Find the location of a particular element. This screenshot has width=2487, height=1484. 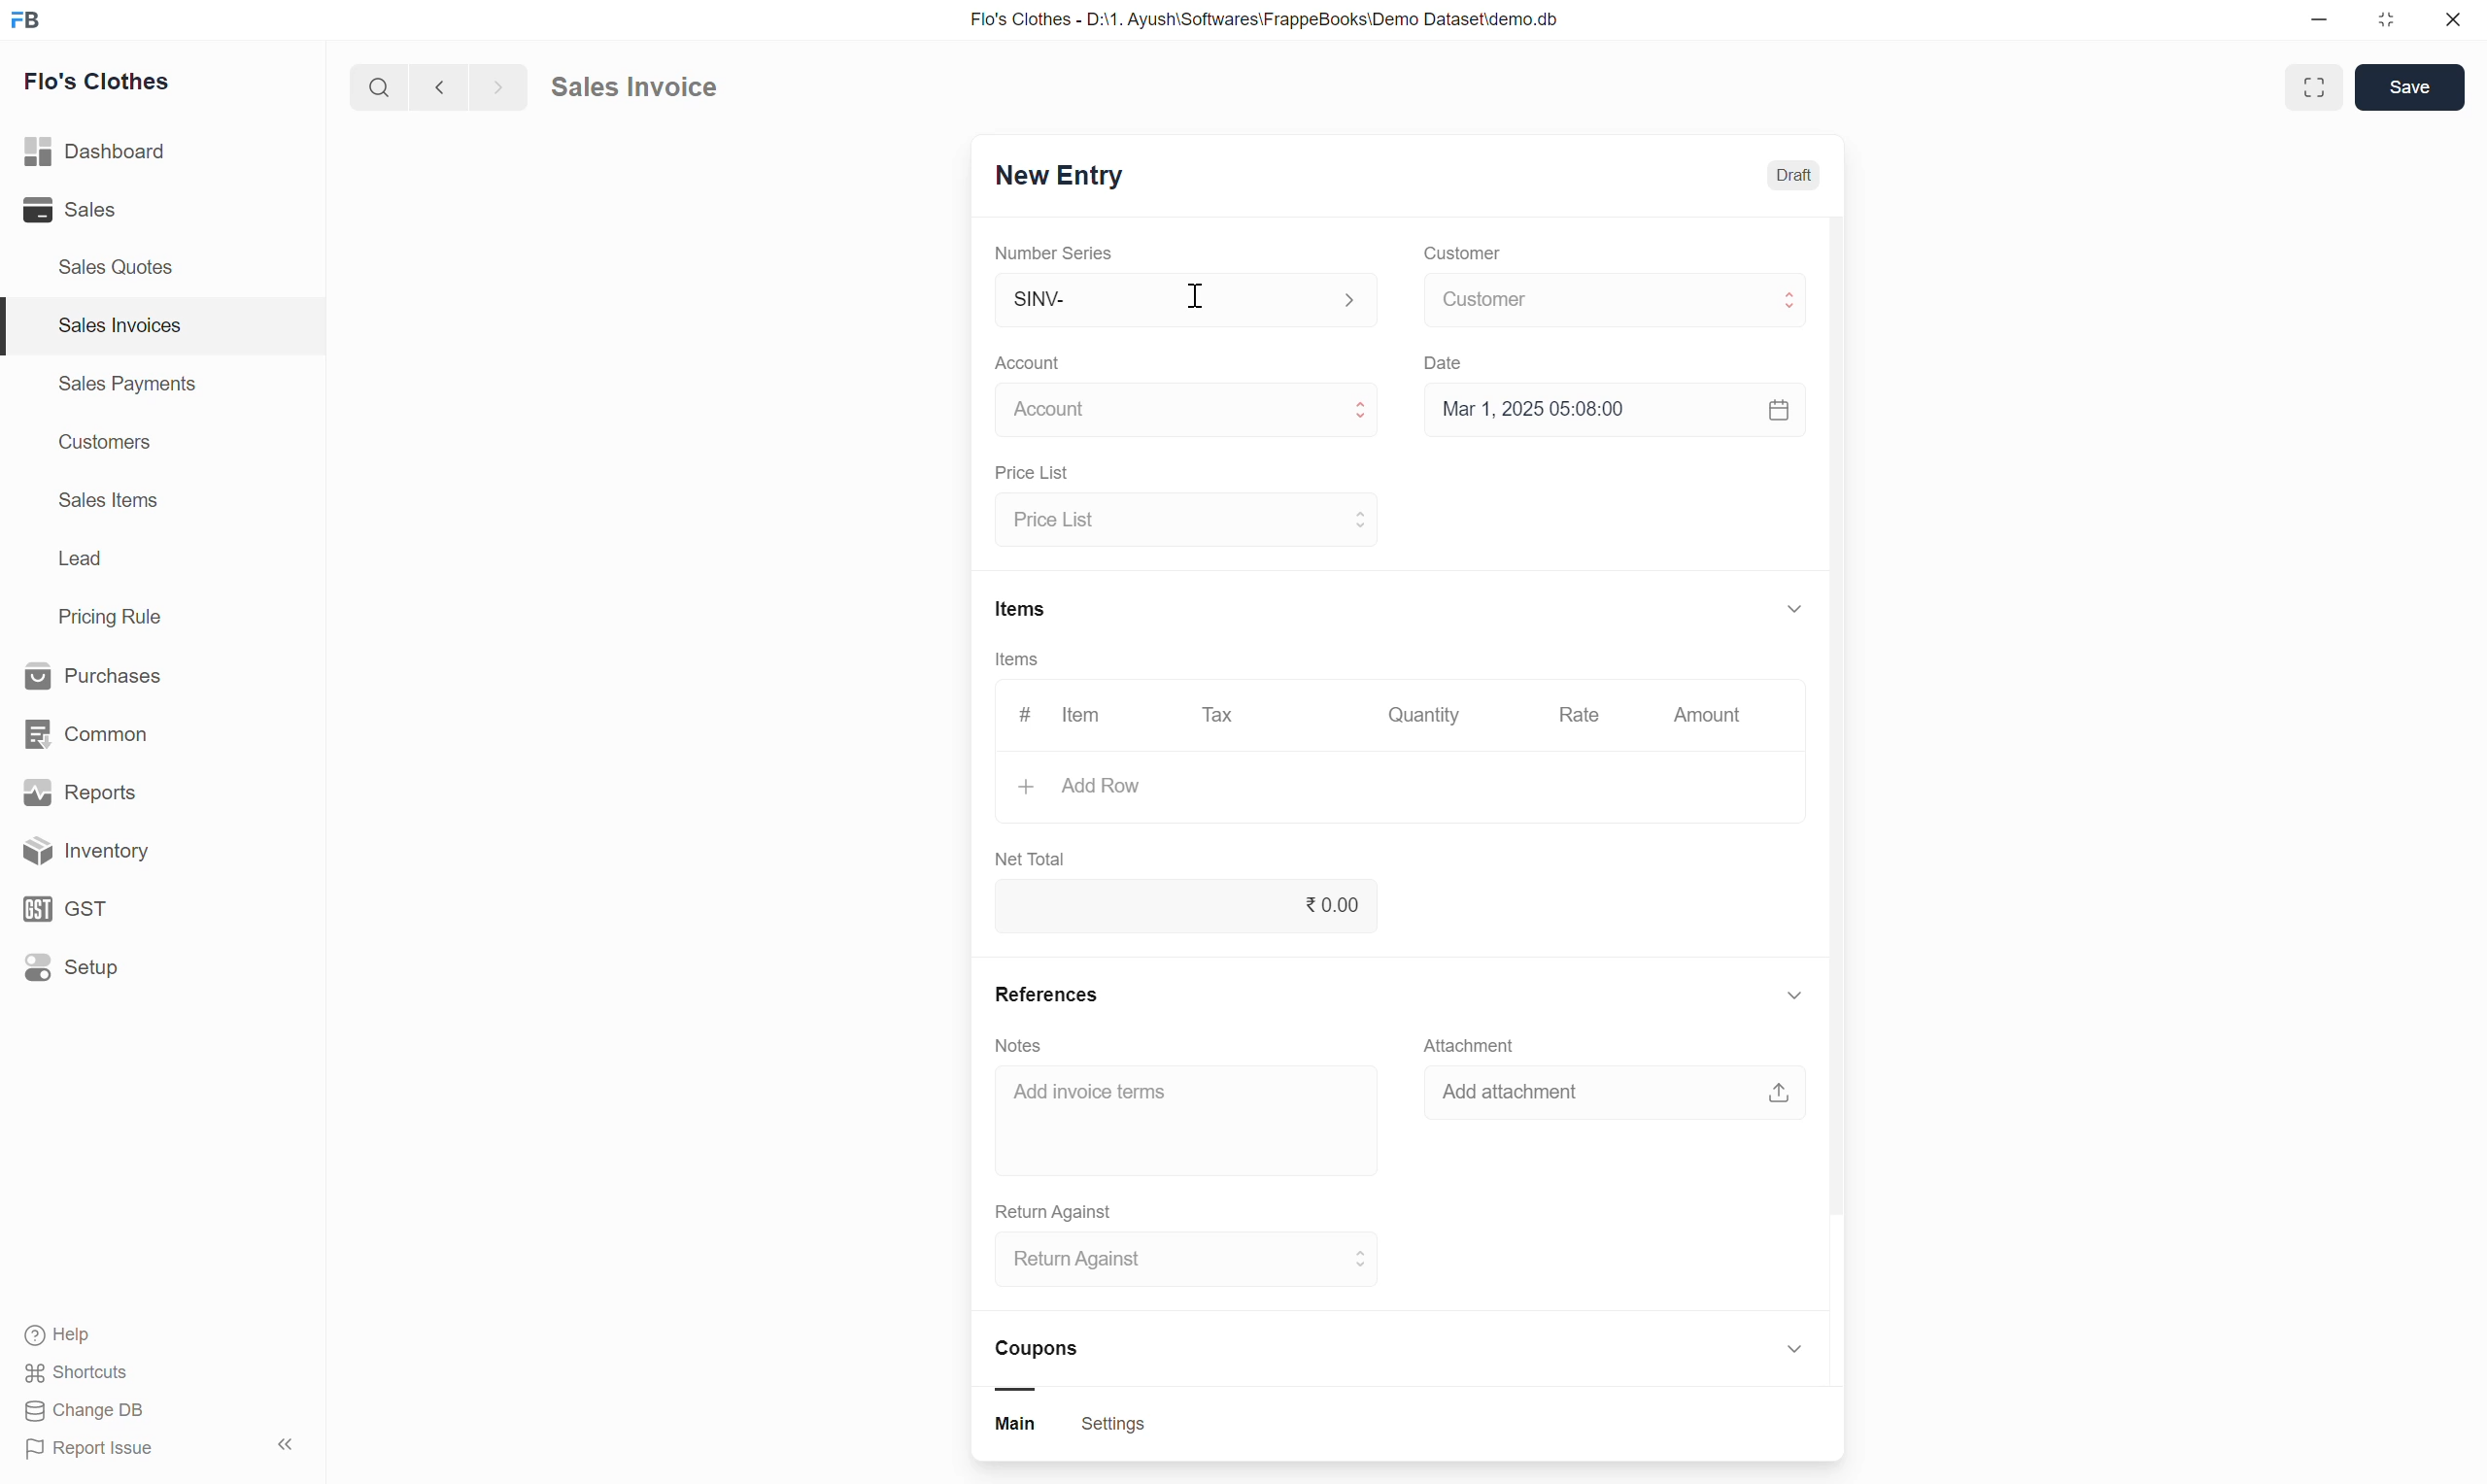

Select date  is located at coordinates (1614, 417).